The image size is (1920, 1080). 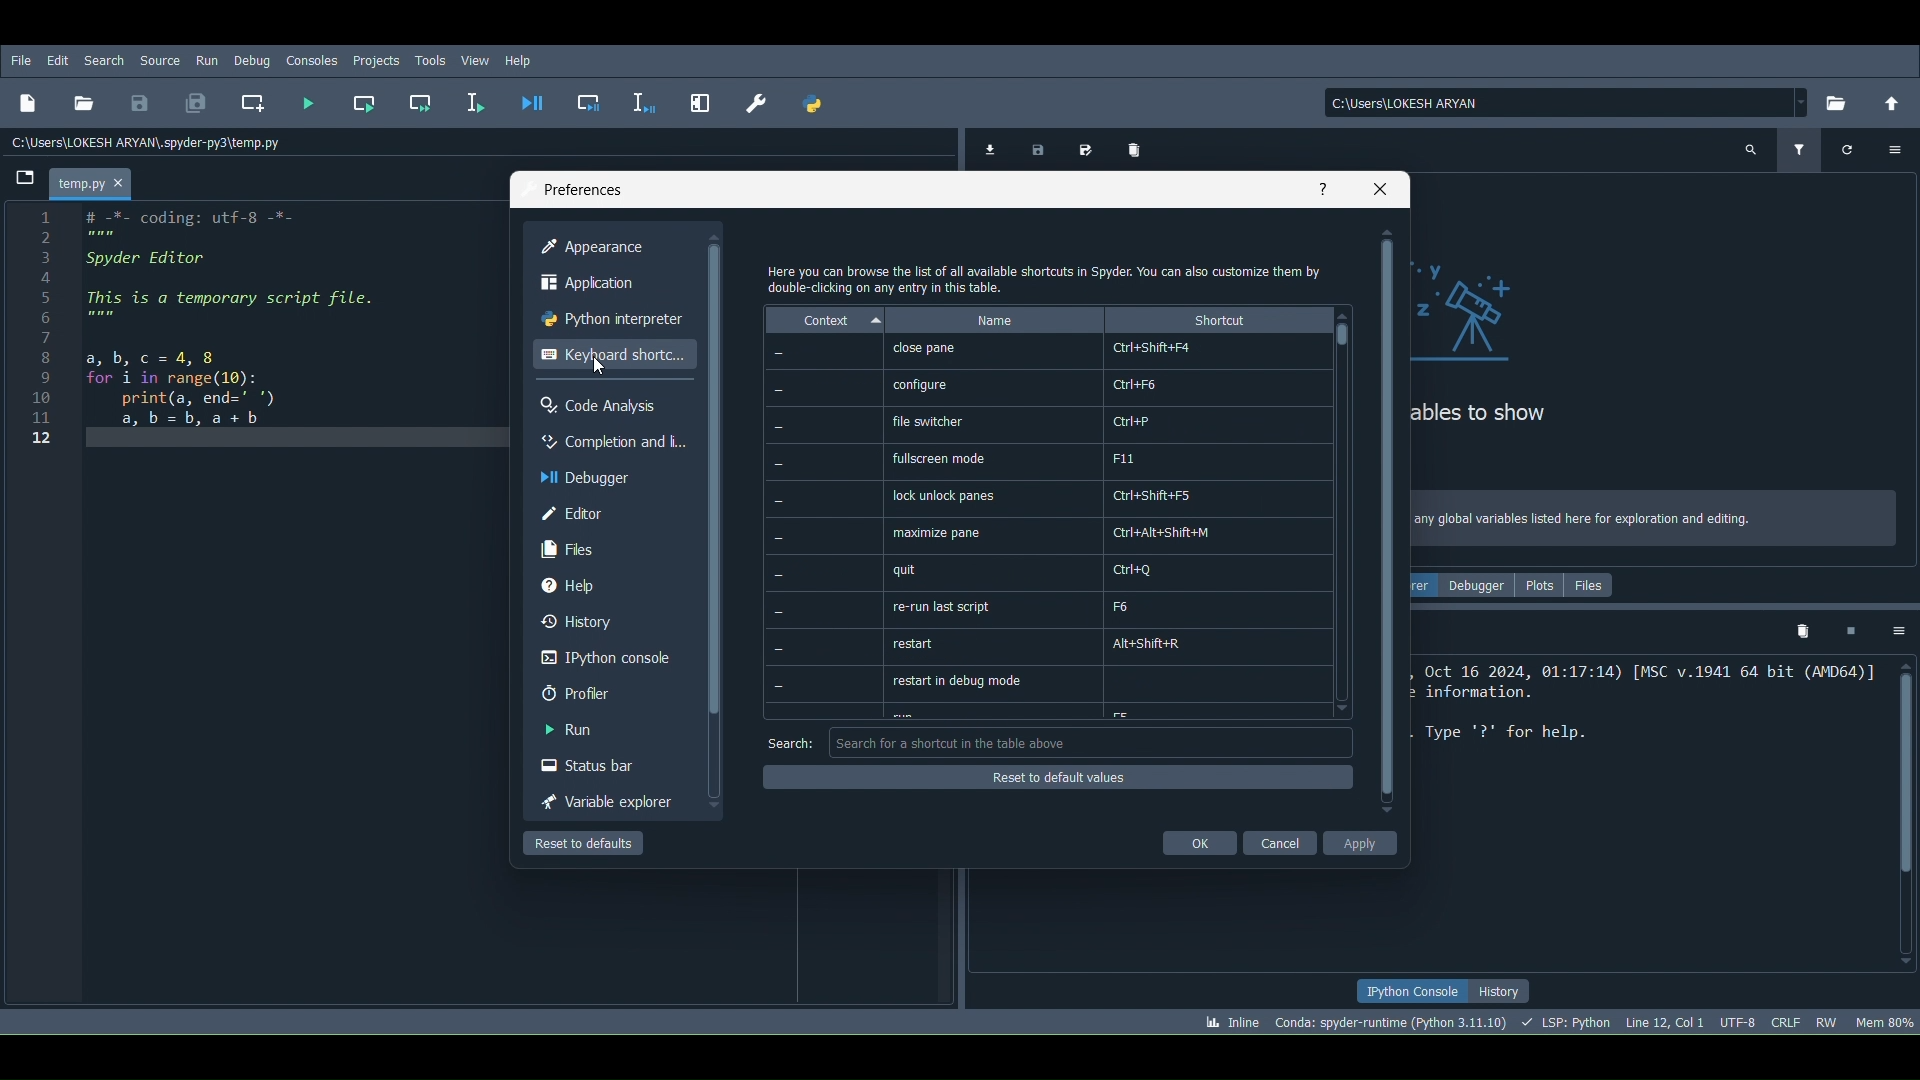 I want to click on Scrollbar, so click(x=714, y=512).